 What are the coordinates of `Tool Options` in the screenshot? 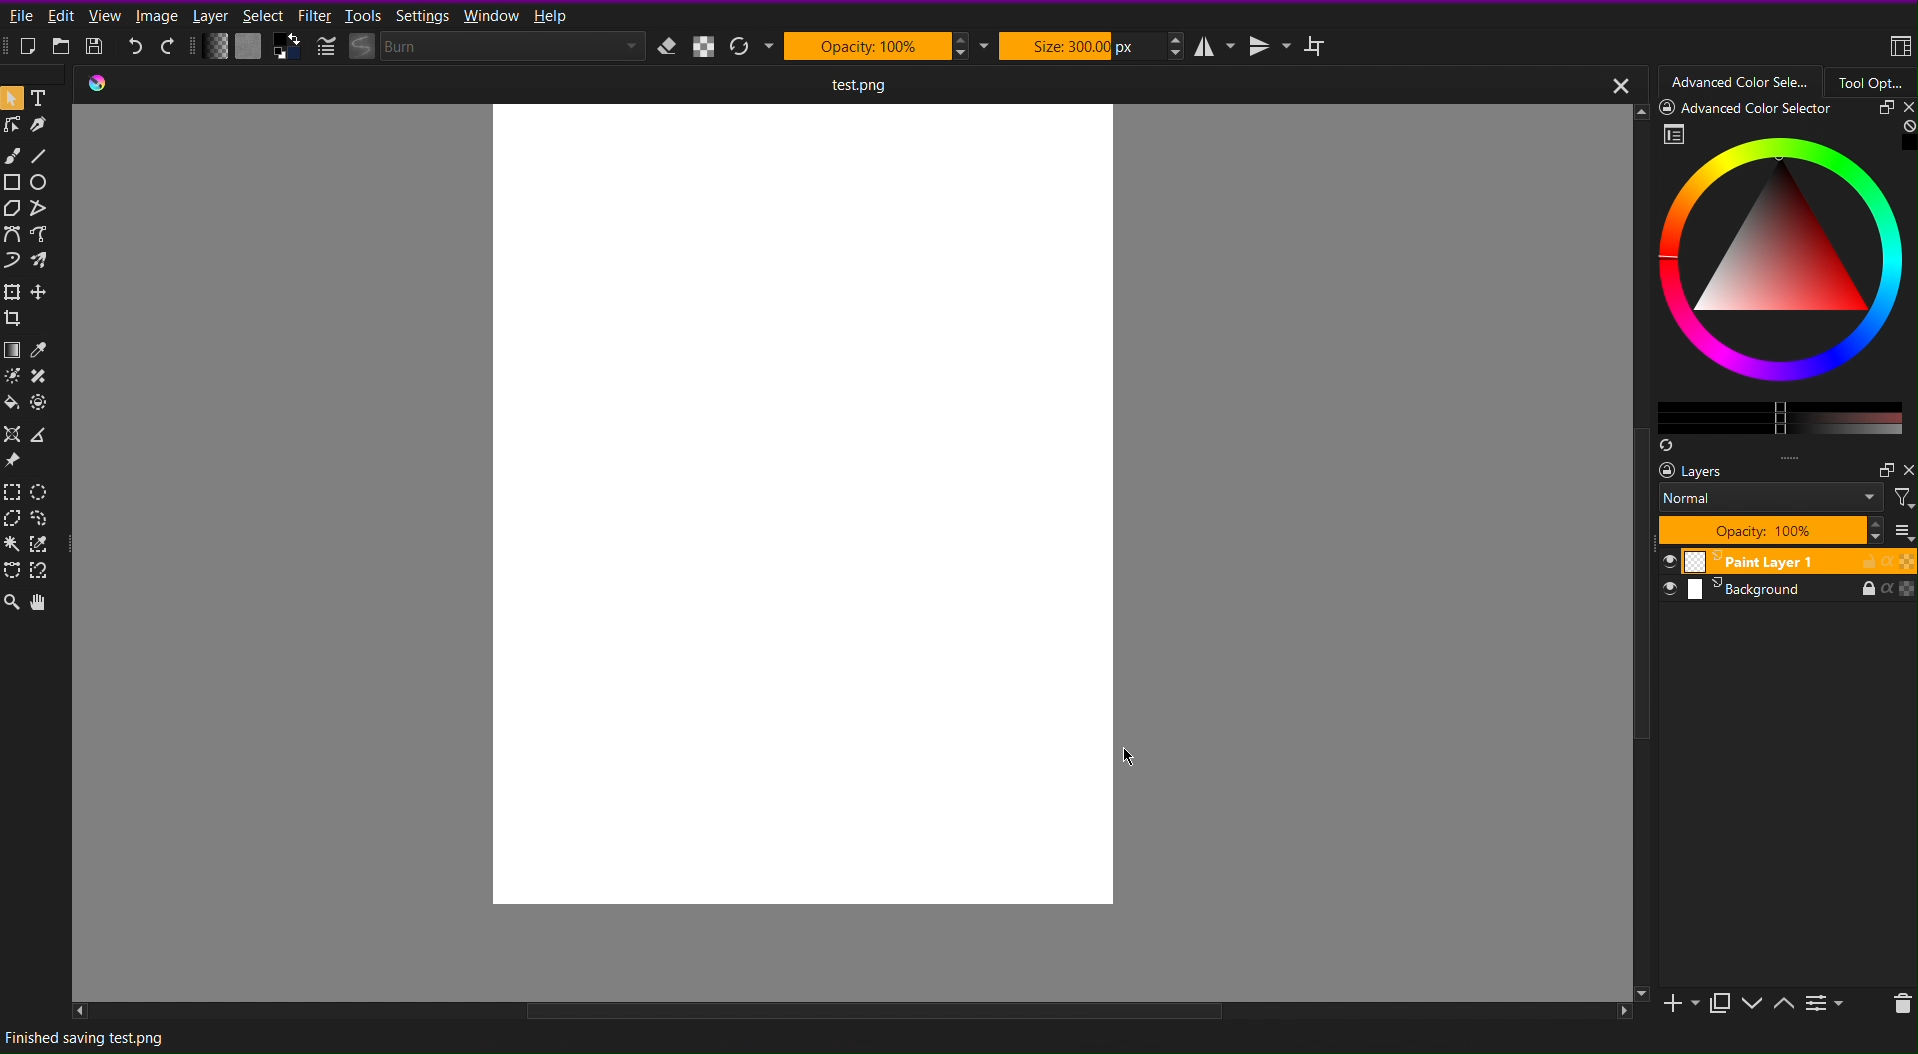 It's located at (1871, 82).